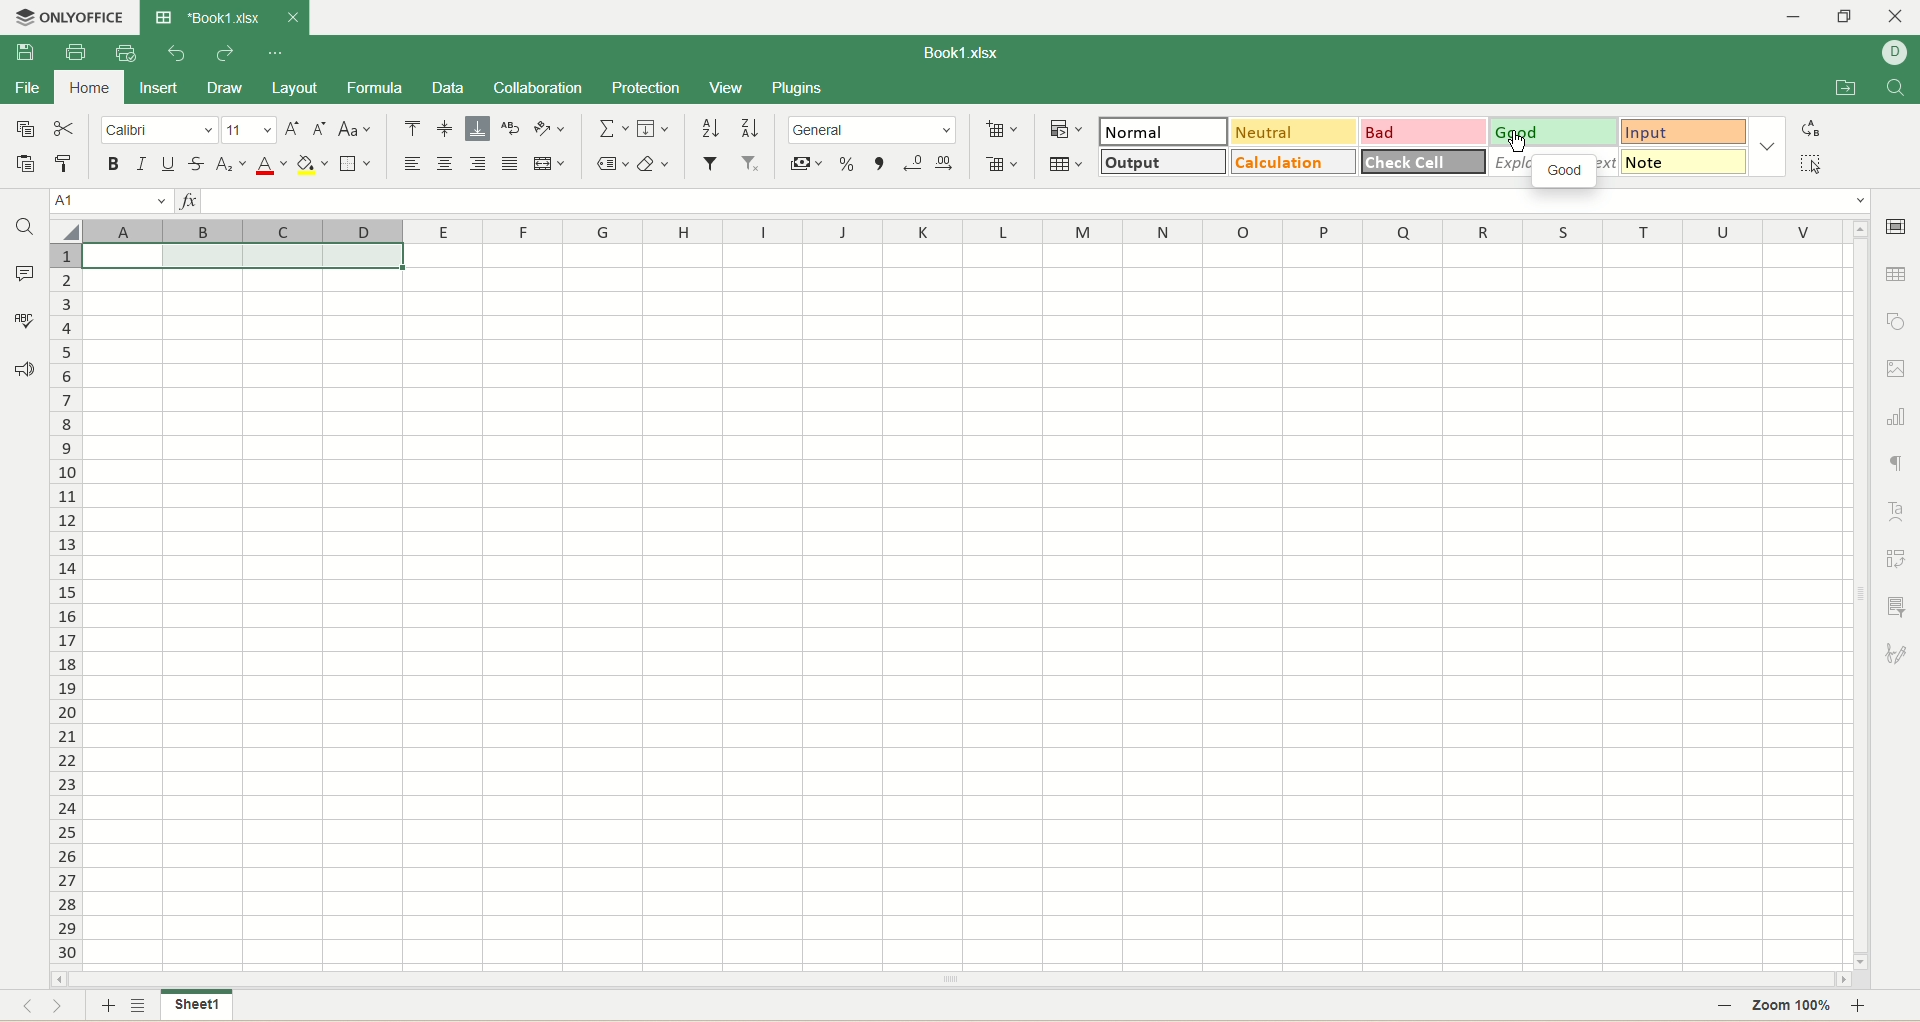 Image resolution: width=1920 pixels, height=1022 pixels. Describe the element at coordinates (1843, 88) in the screenshot. I see `open file location` at that location.